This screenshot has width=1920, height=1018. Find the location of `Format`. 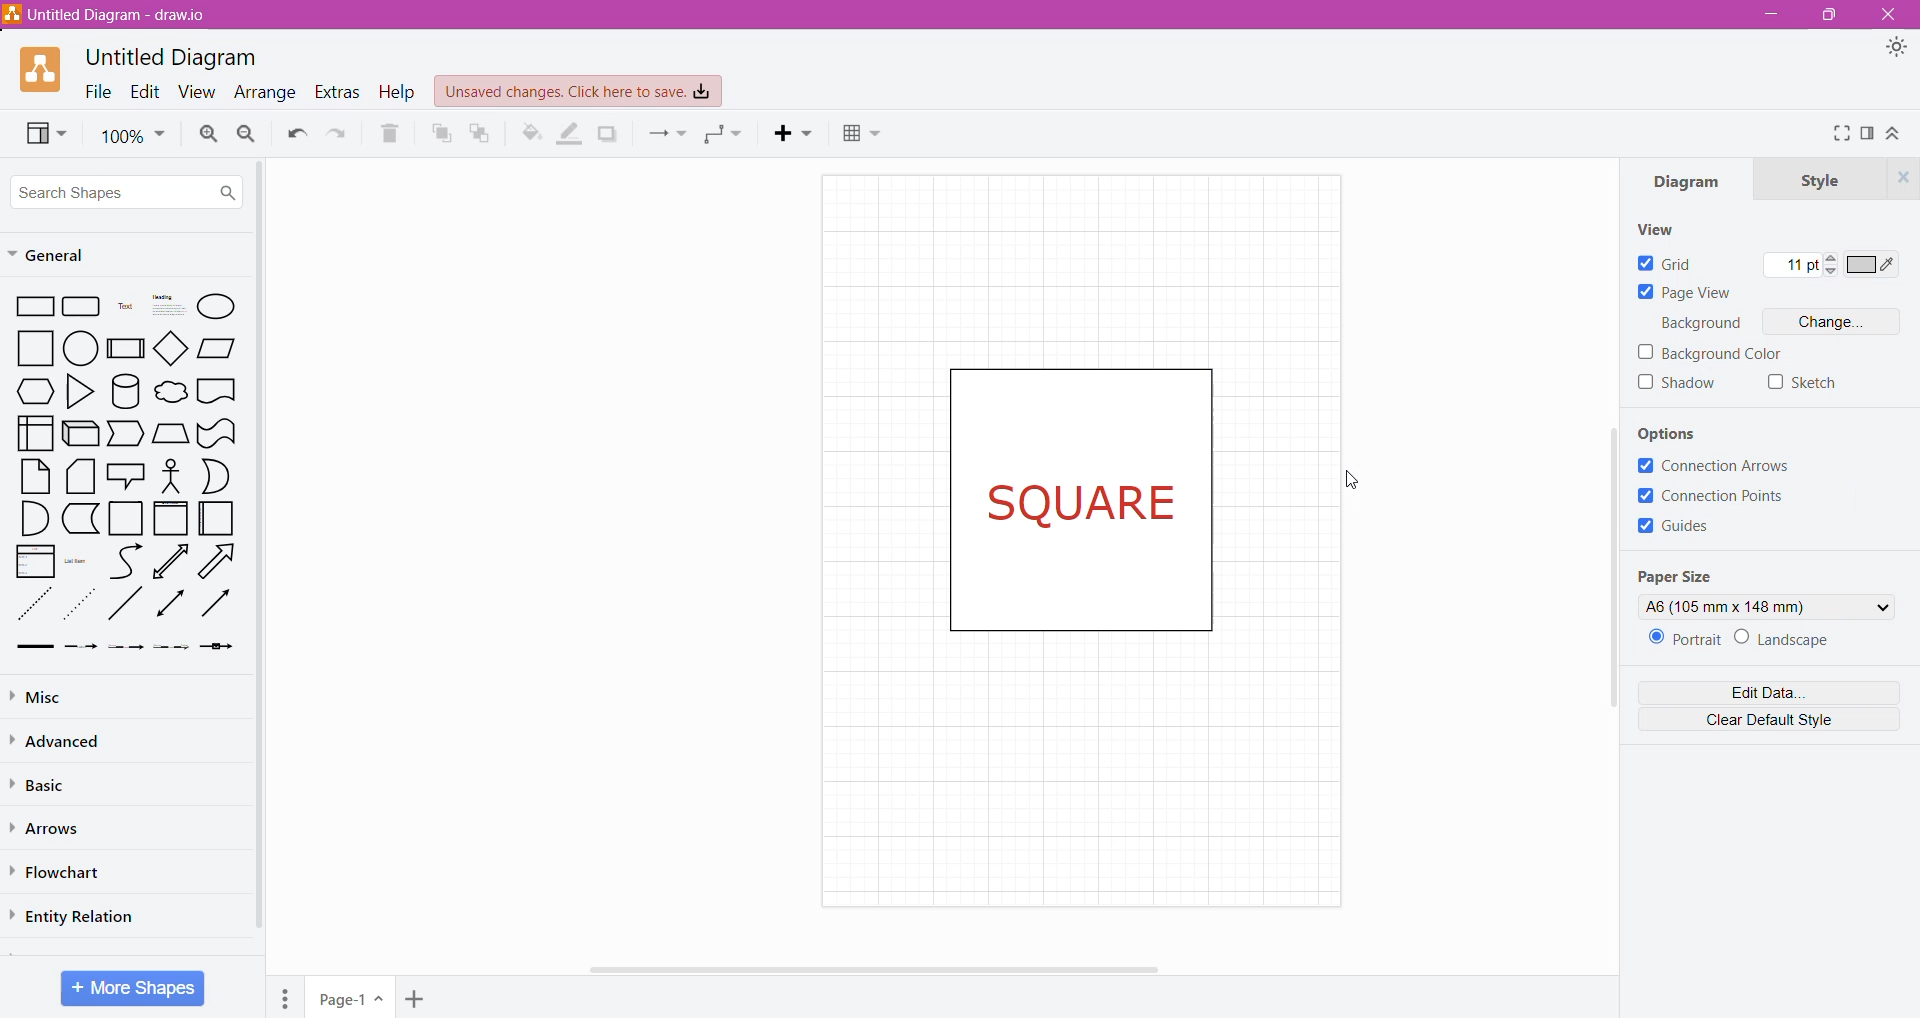

Format is located at coordinates (1868, 133).